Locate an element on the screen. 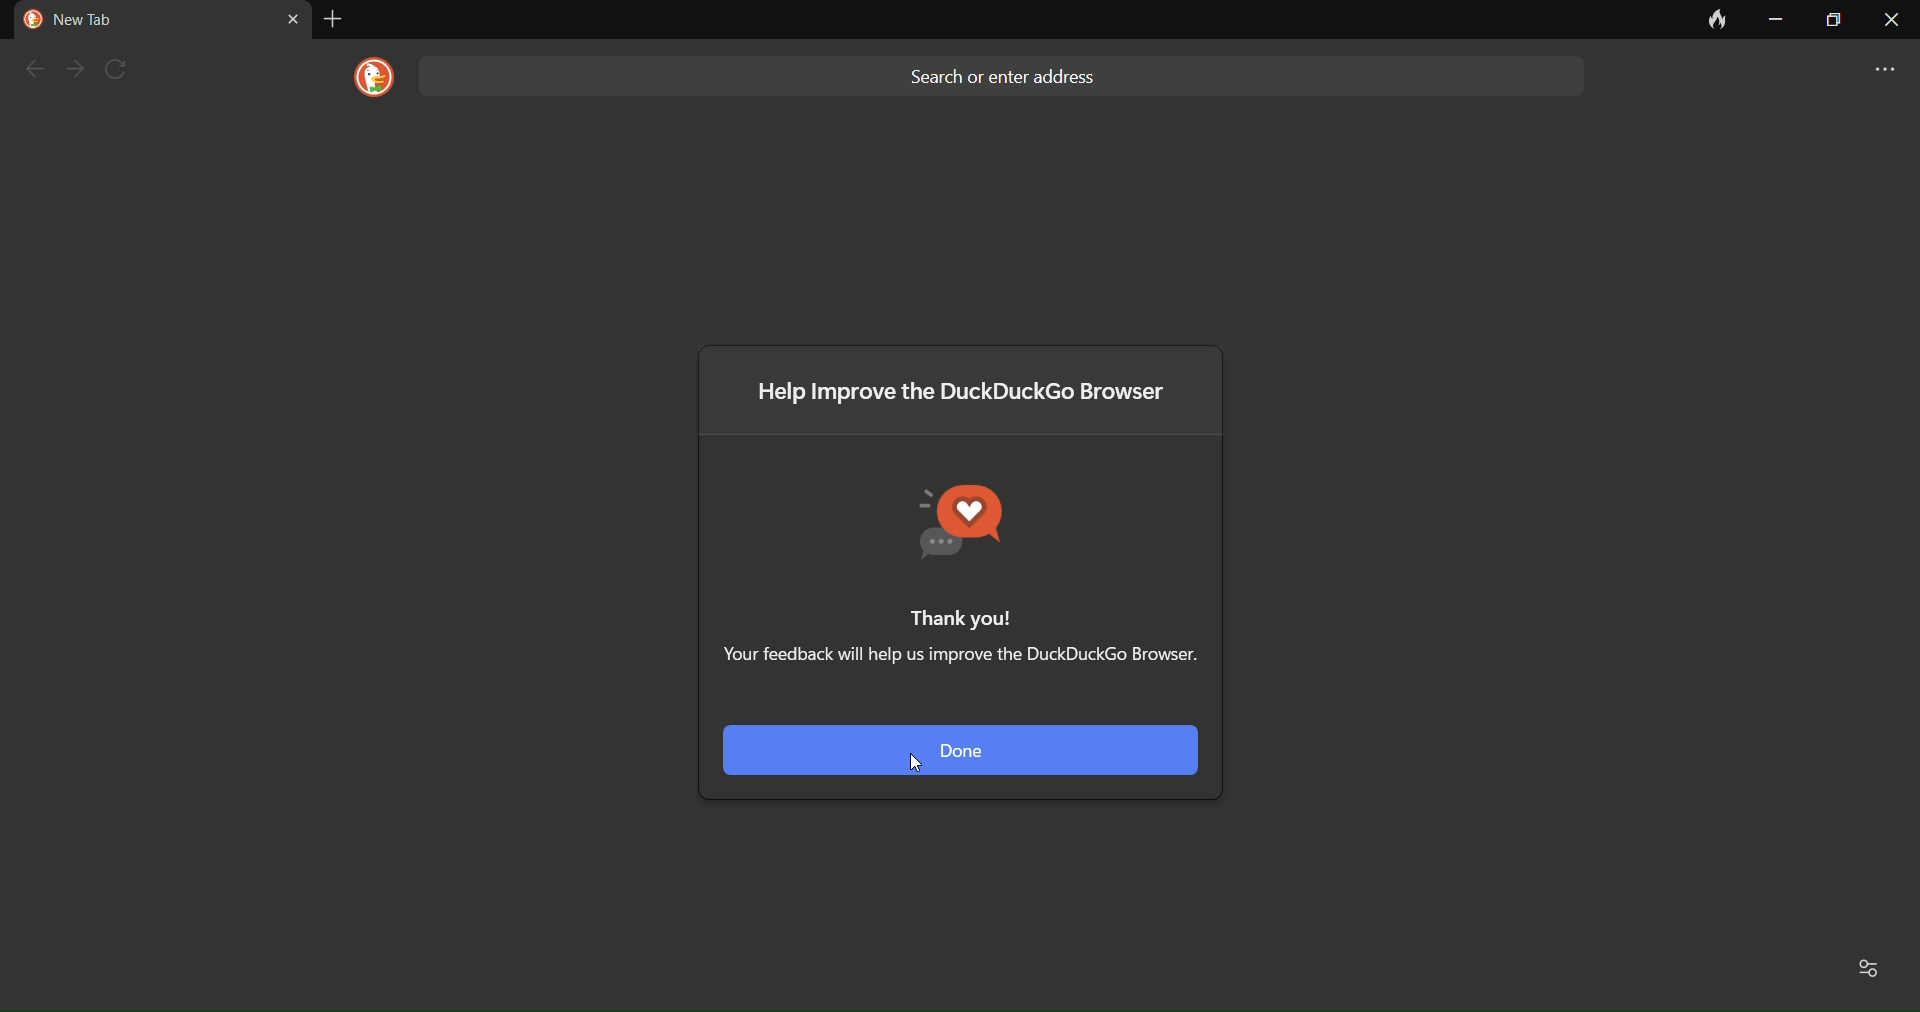 The width and height of the screenshot is (1920, 1012). clear data is located at coordinates (1708, 25).